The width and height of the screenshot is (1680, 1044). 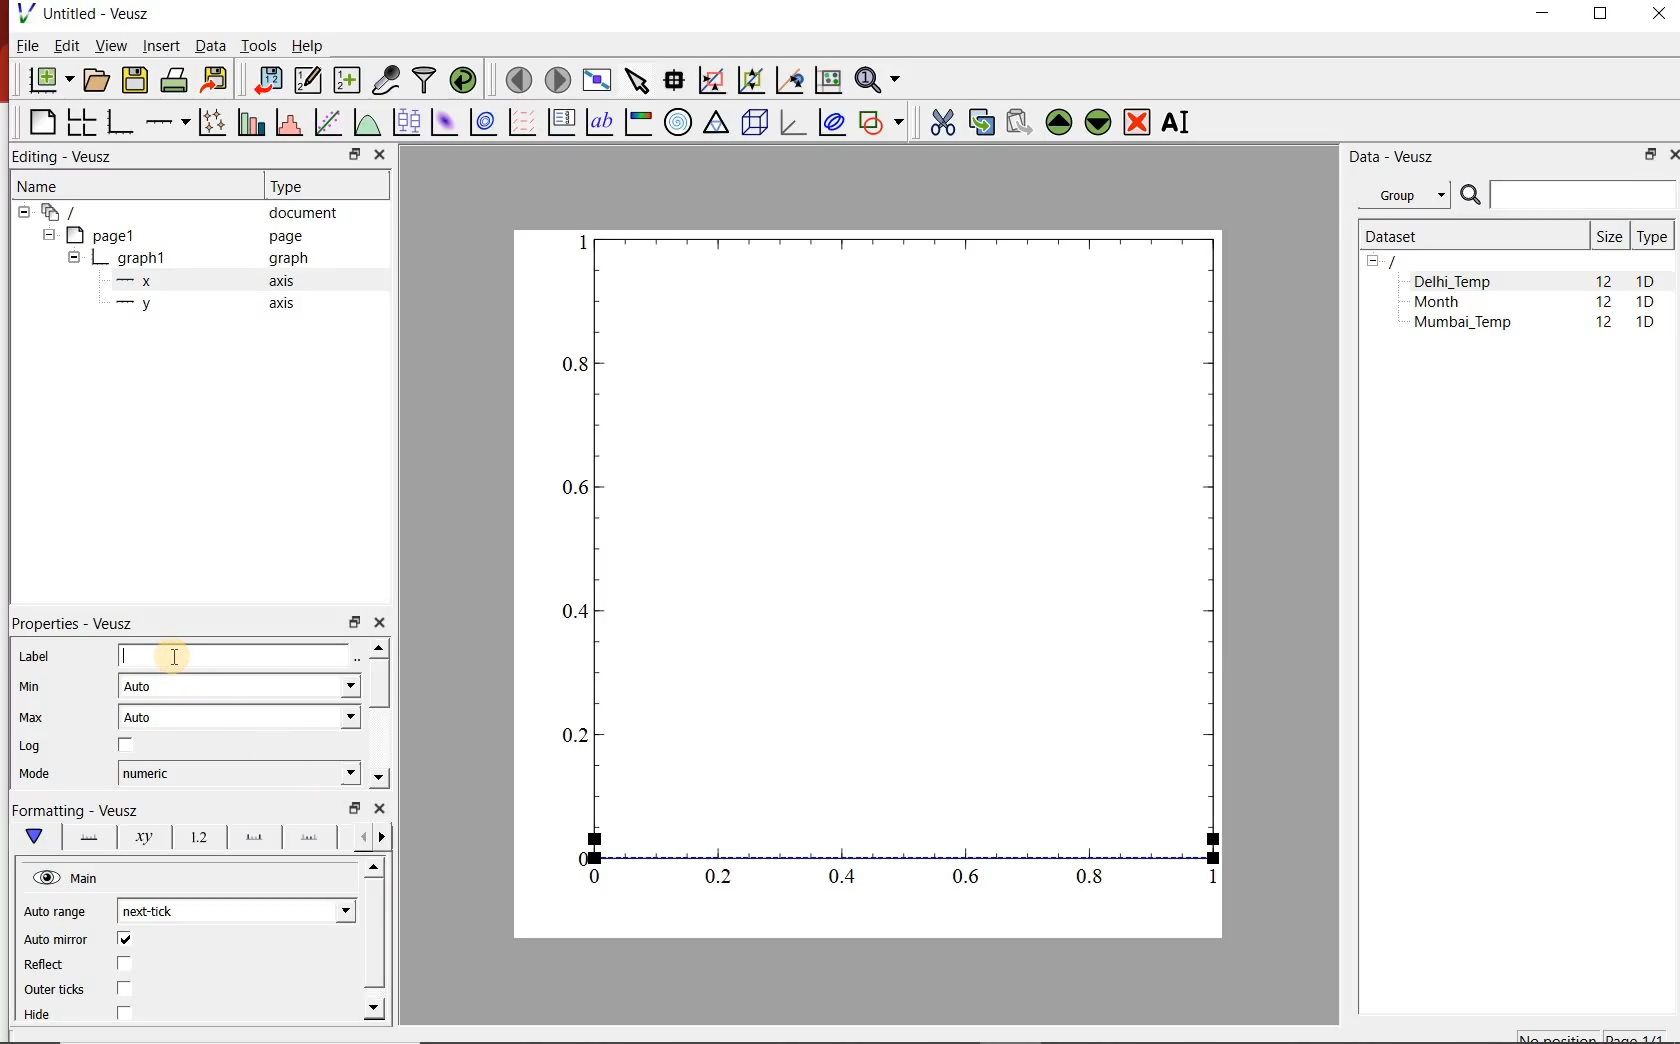 I want to click on RESTORE, so click(x=1651, y=155).